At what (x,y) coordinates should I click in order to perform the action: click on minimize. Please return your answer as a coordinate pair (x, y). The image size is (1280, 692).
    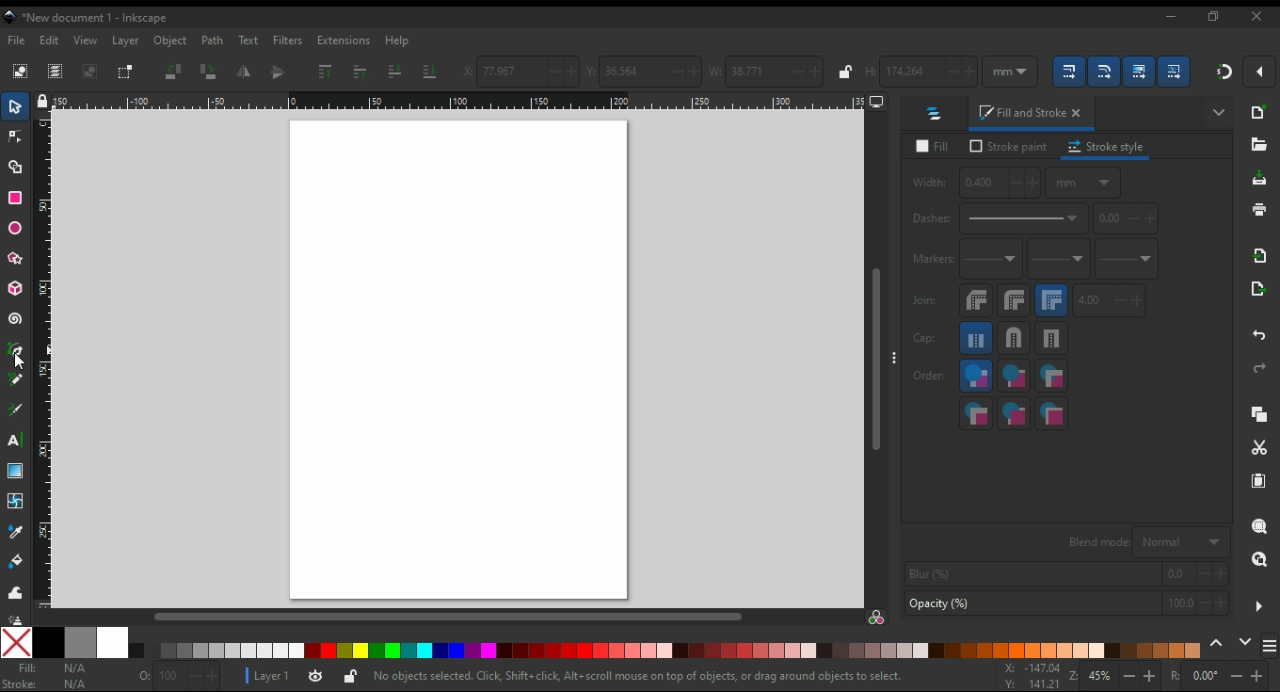
    Looking at the image, I should click on (1168, 19).